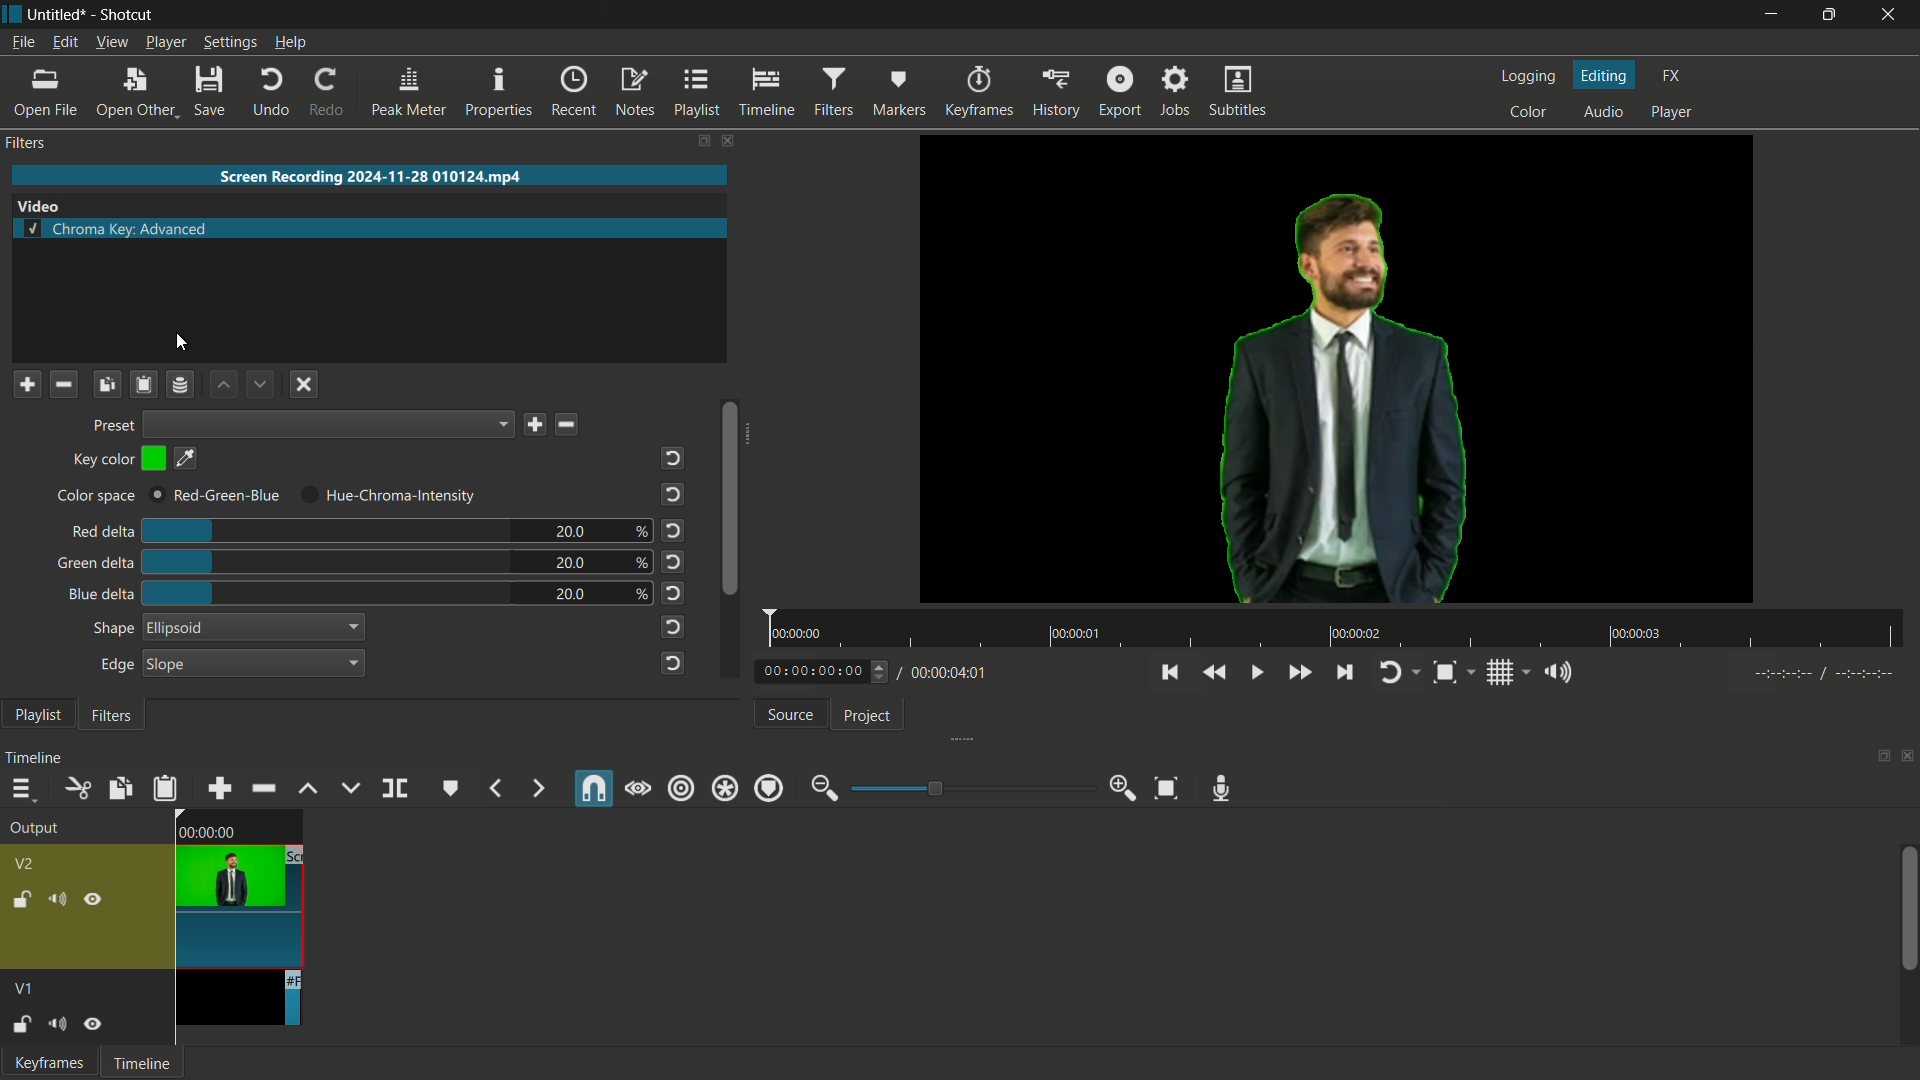  Describe the element at coordinates (1335, 628) in the screenshot. I see `time span` at that location.